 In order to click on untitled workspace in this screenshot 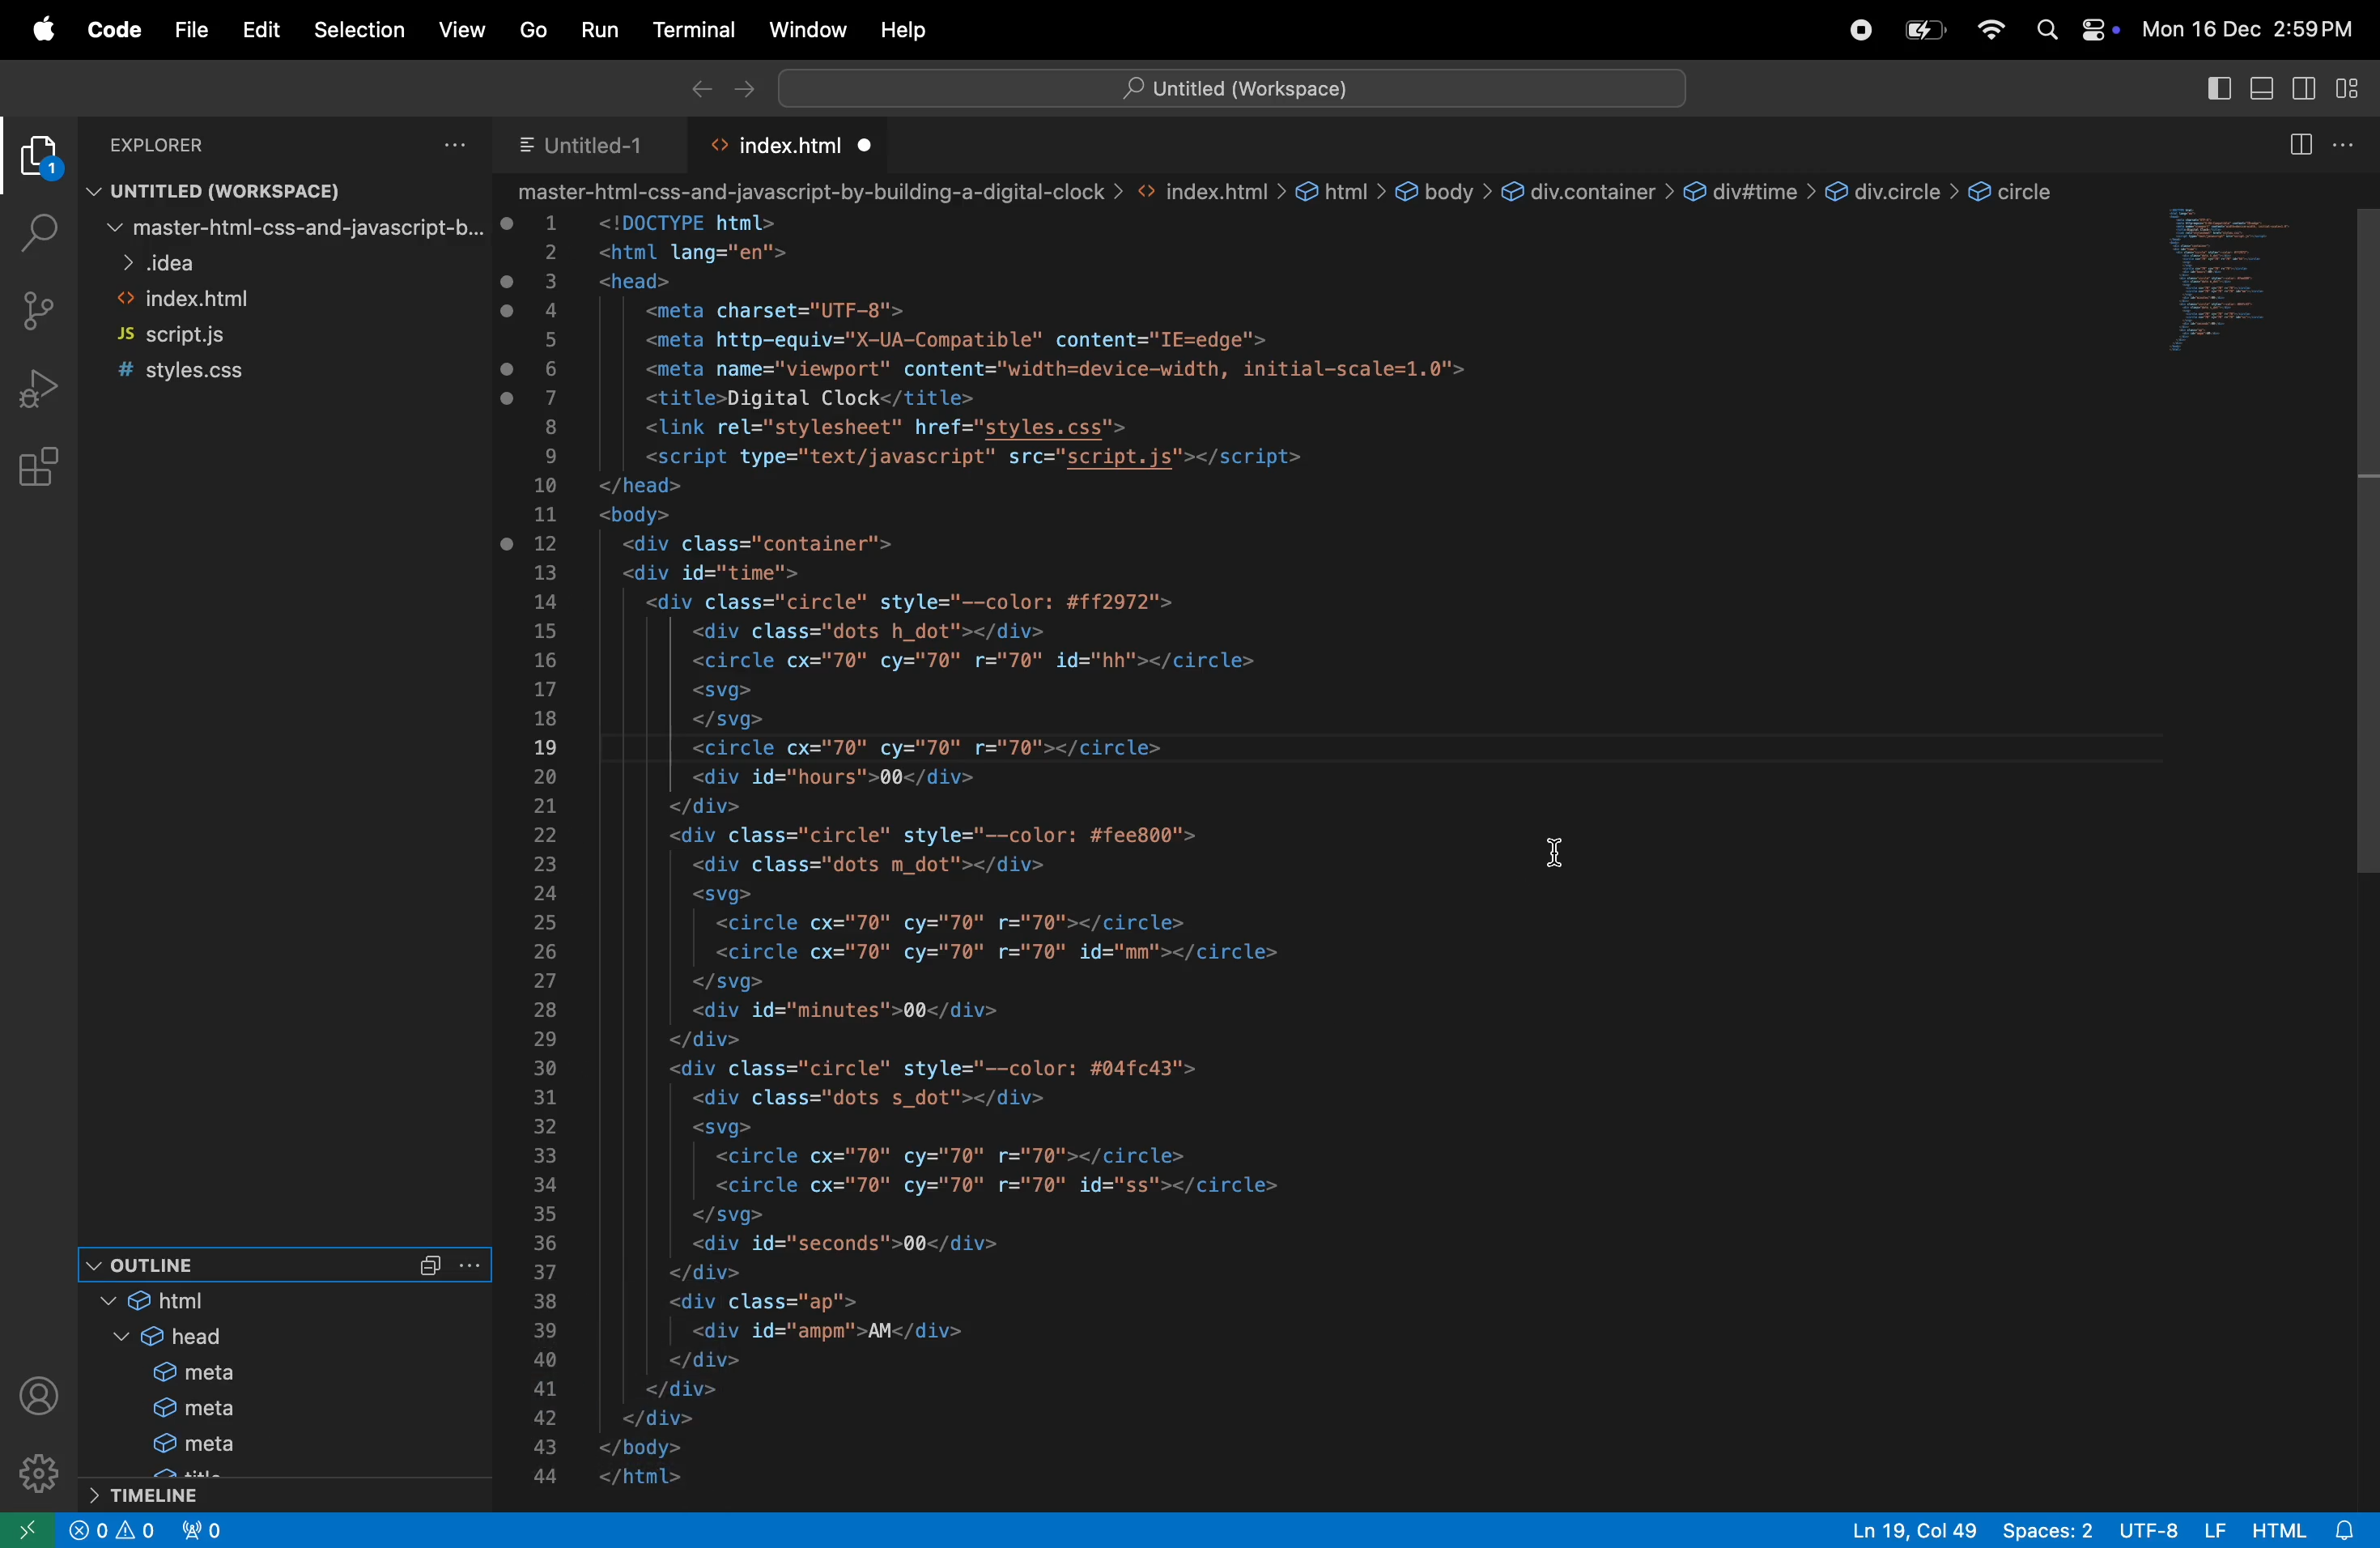, I will do `click(264, 187)`.